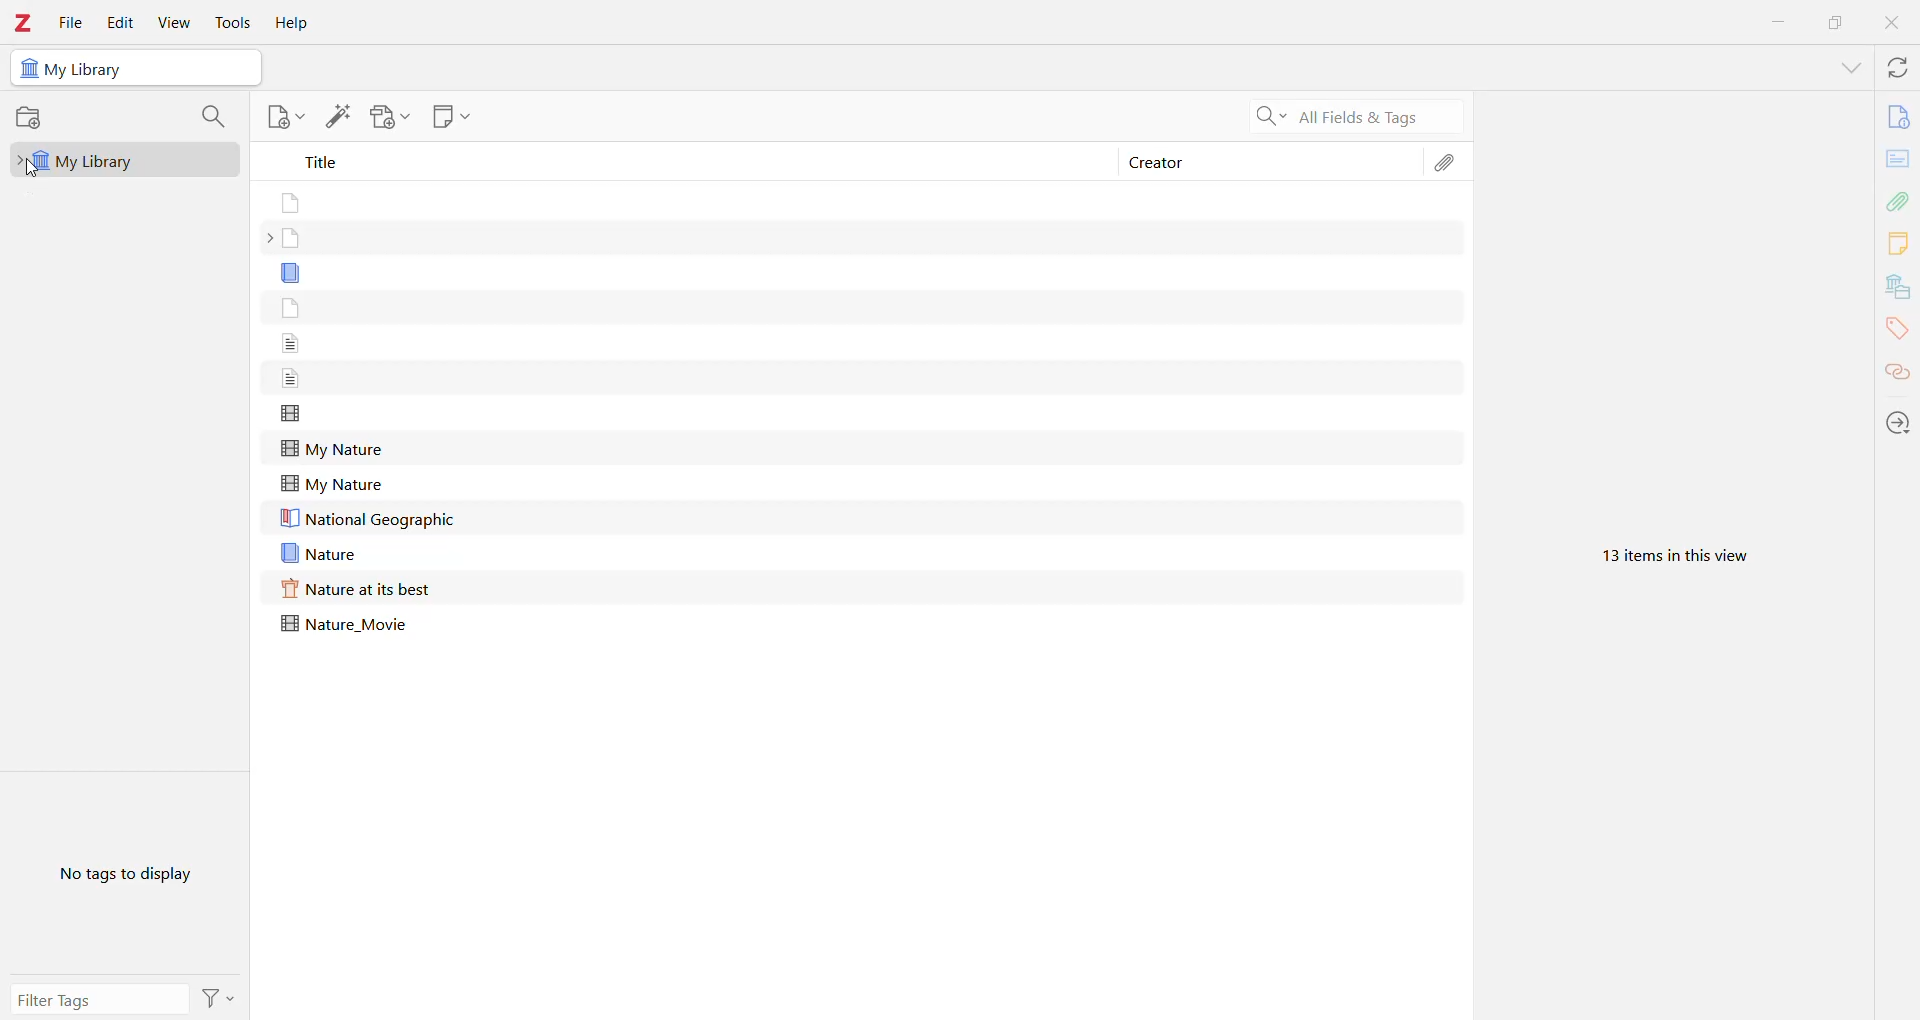 This screenshot has height=1020, width=1920. Describe the element at coordinates (1898, 424) in the screenshot. I see `Actions` at that location.